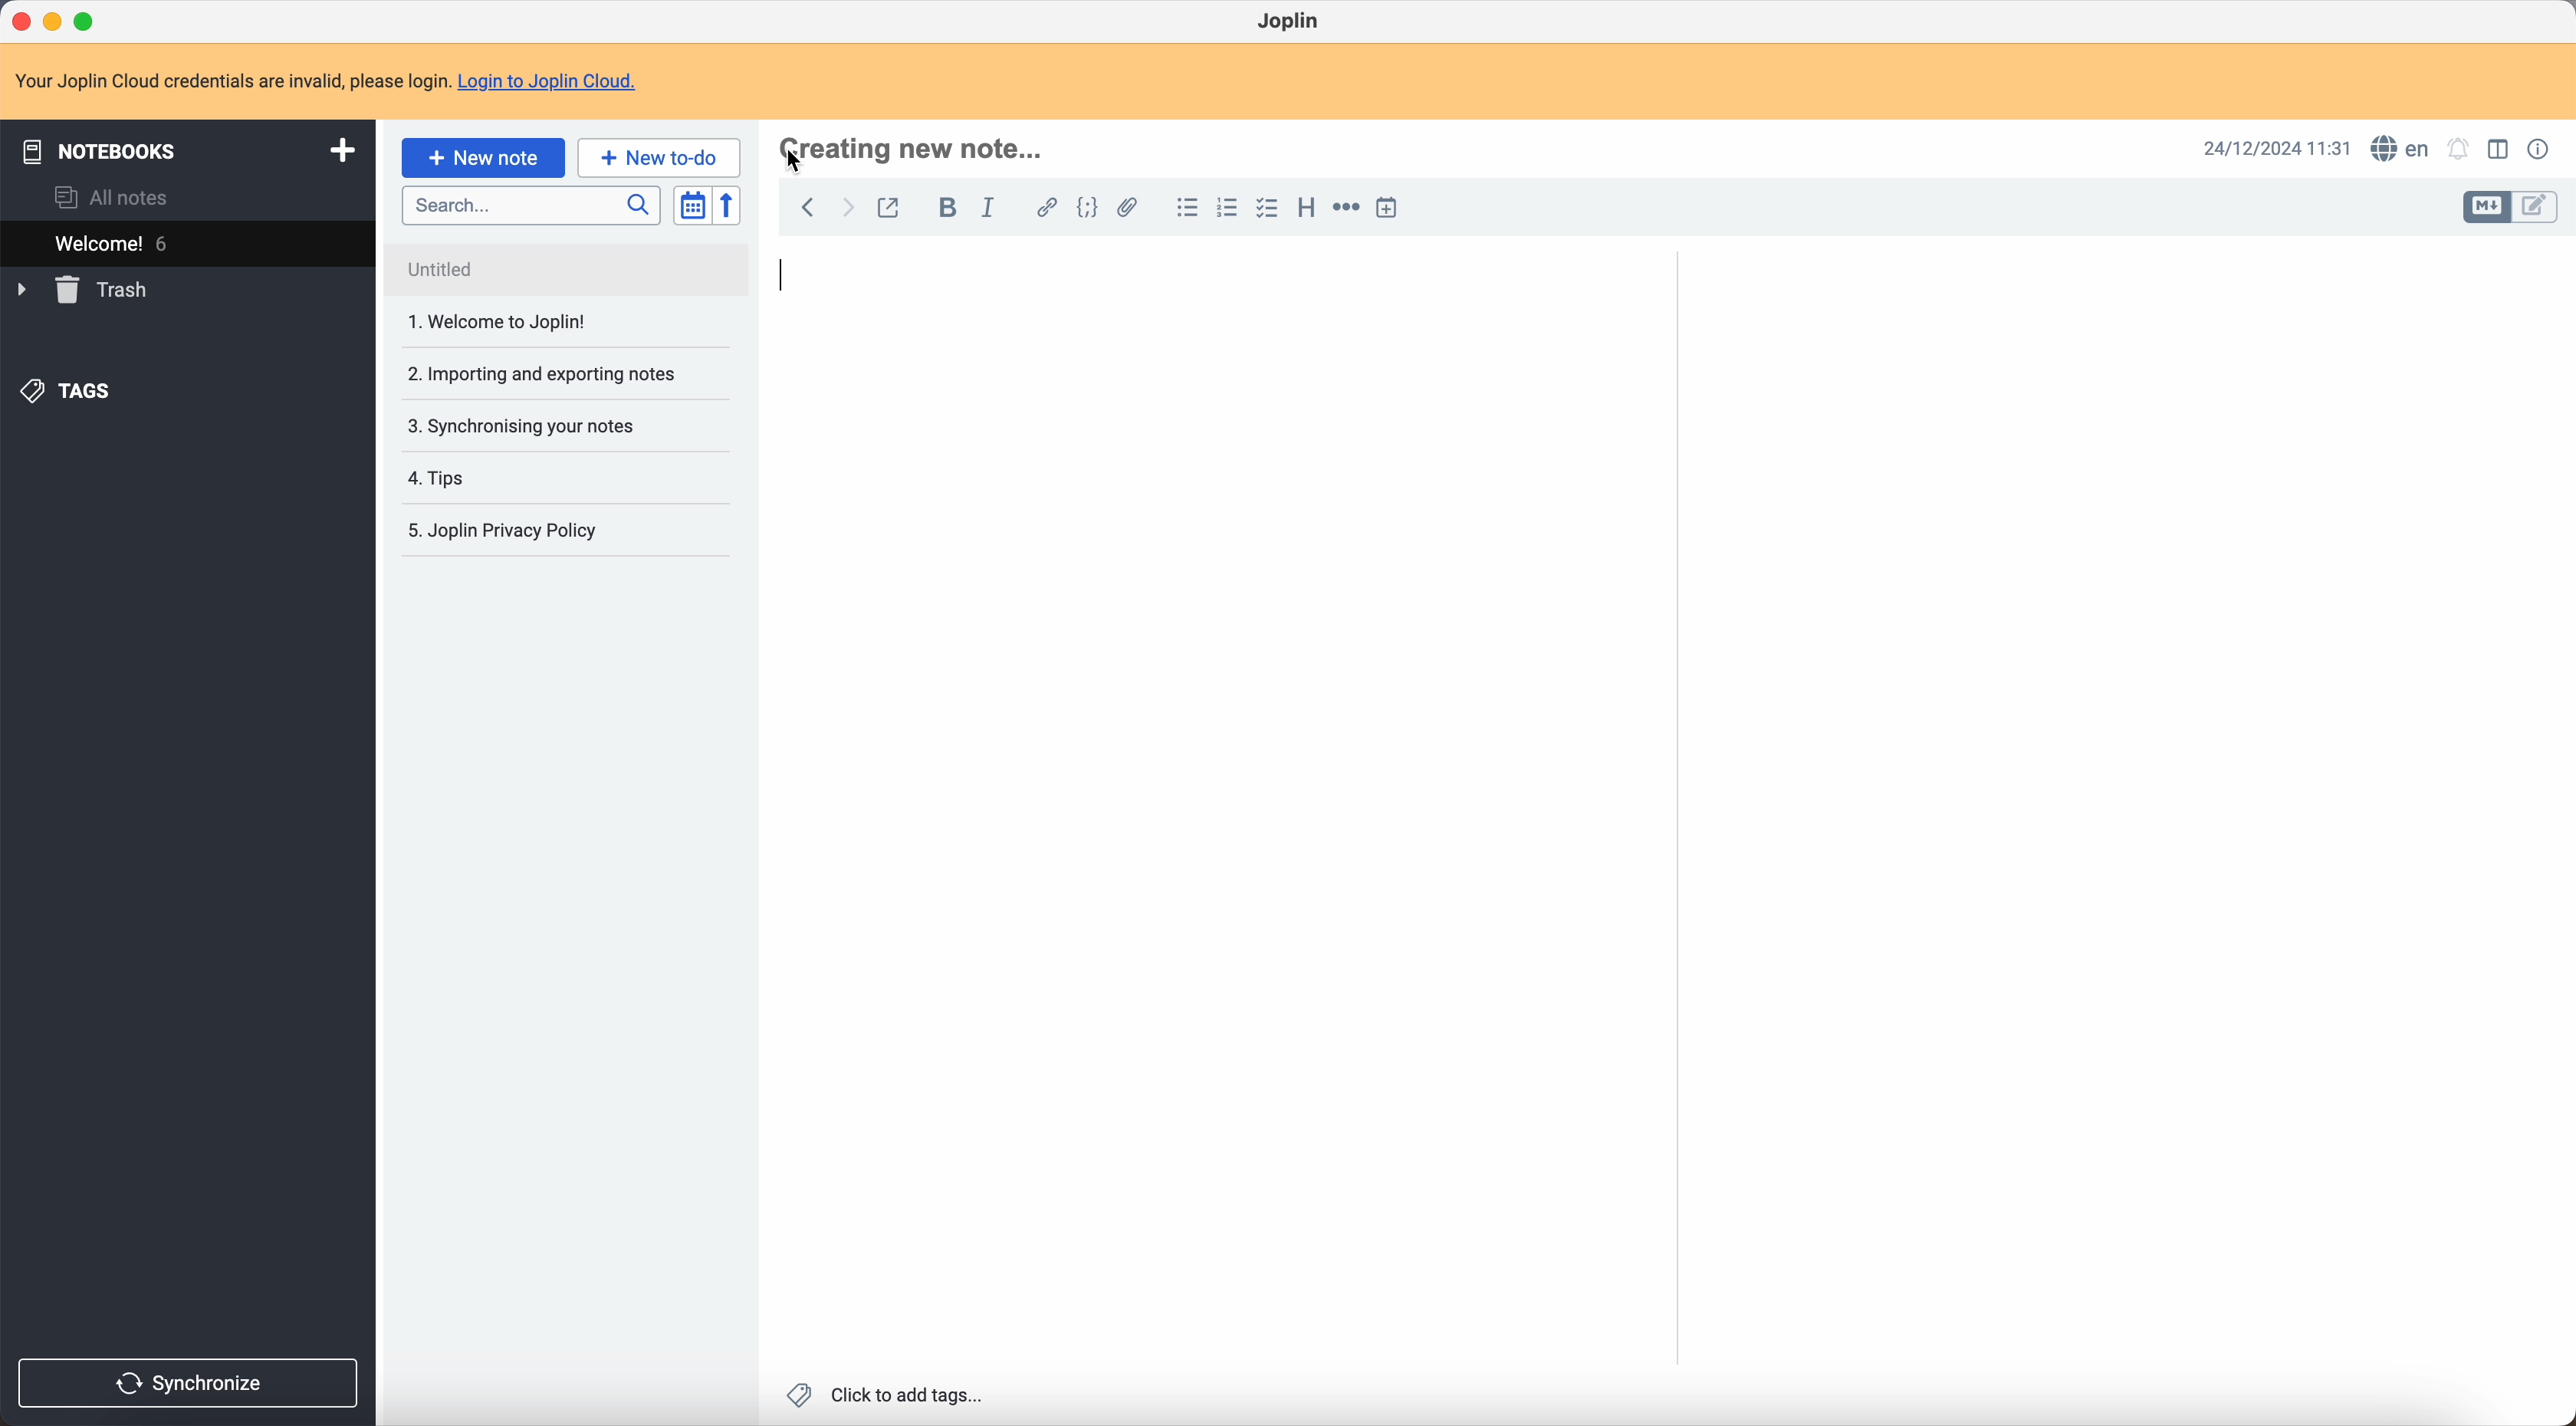 Image resolution: width=2576 pixels, height=1426 pixels. I want to click on reverse sort order, so click(726, 206).